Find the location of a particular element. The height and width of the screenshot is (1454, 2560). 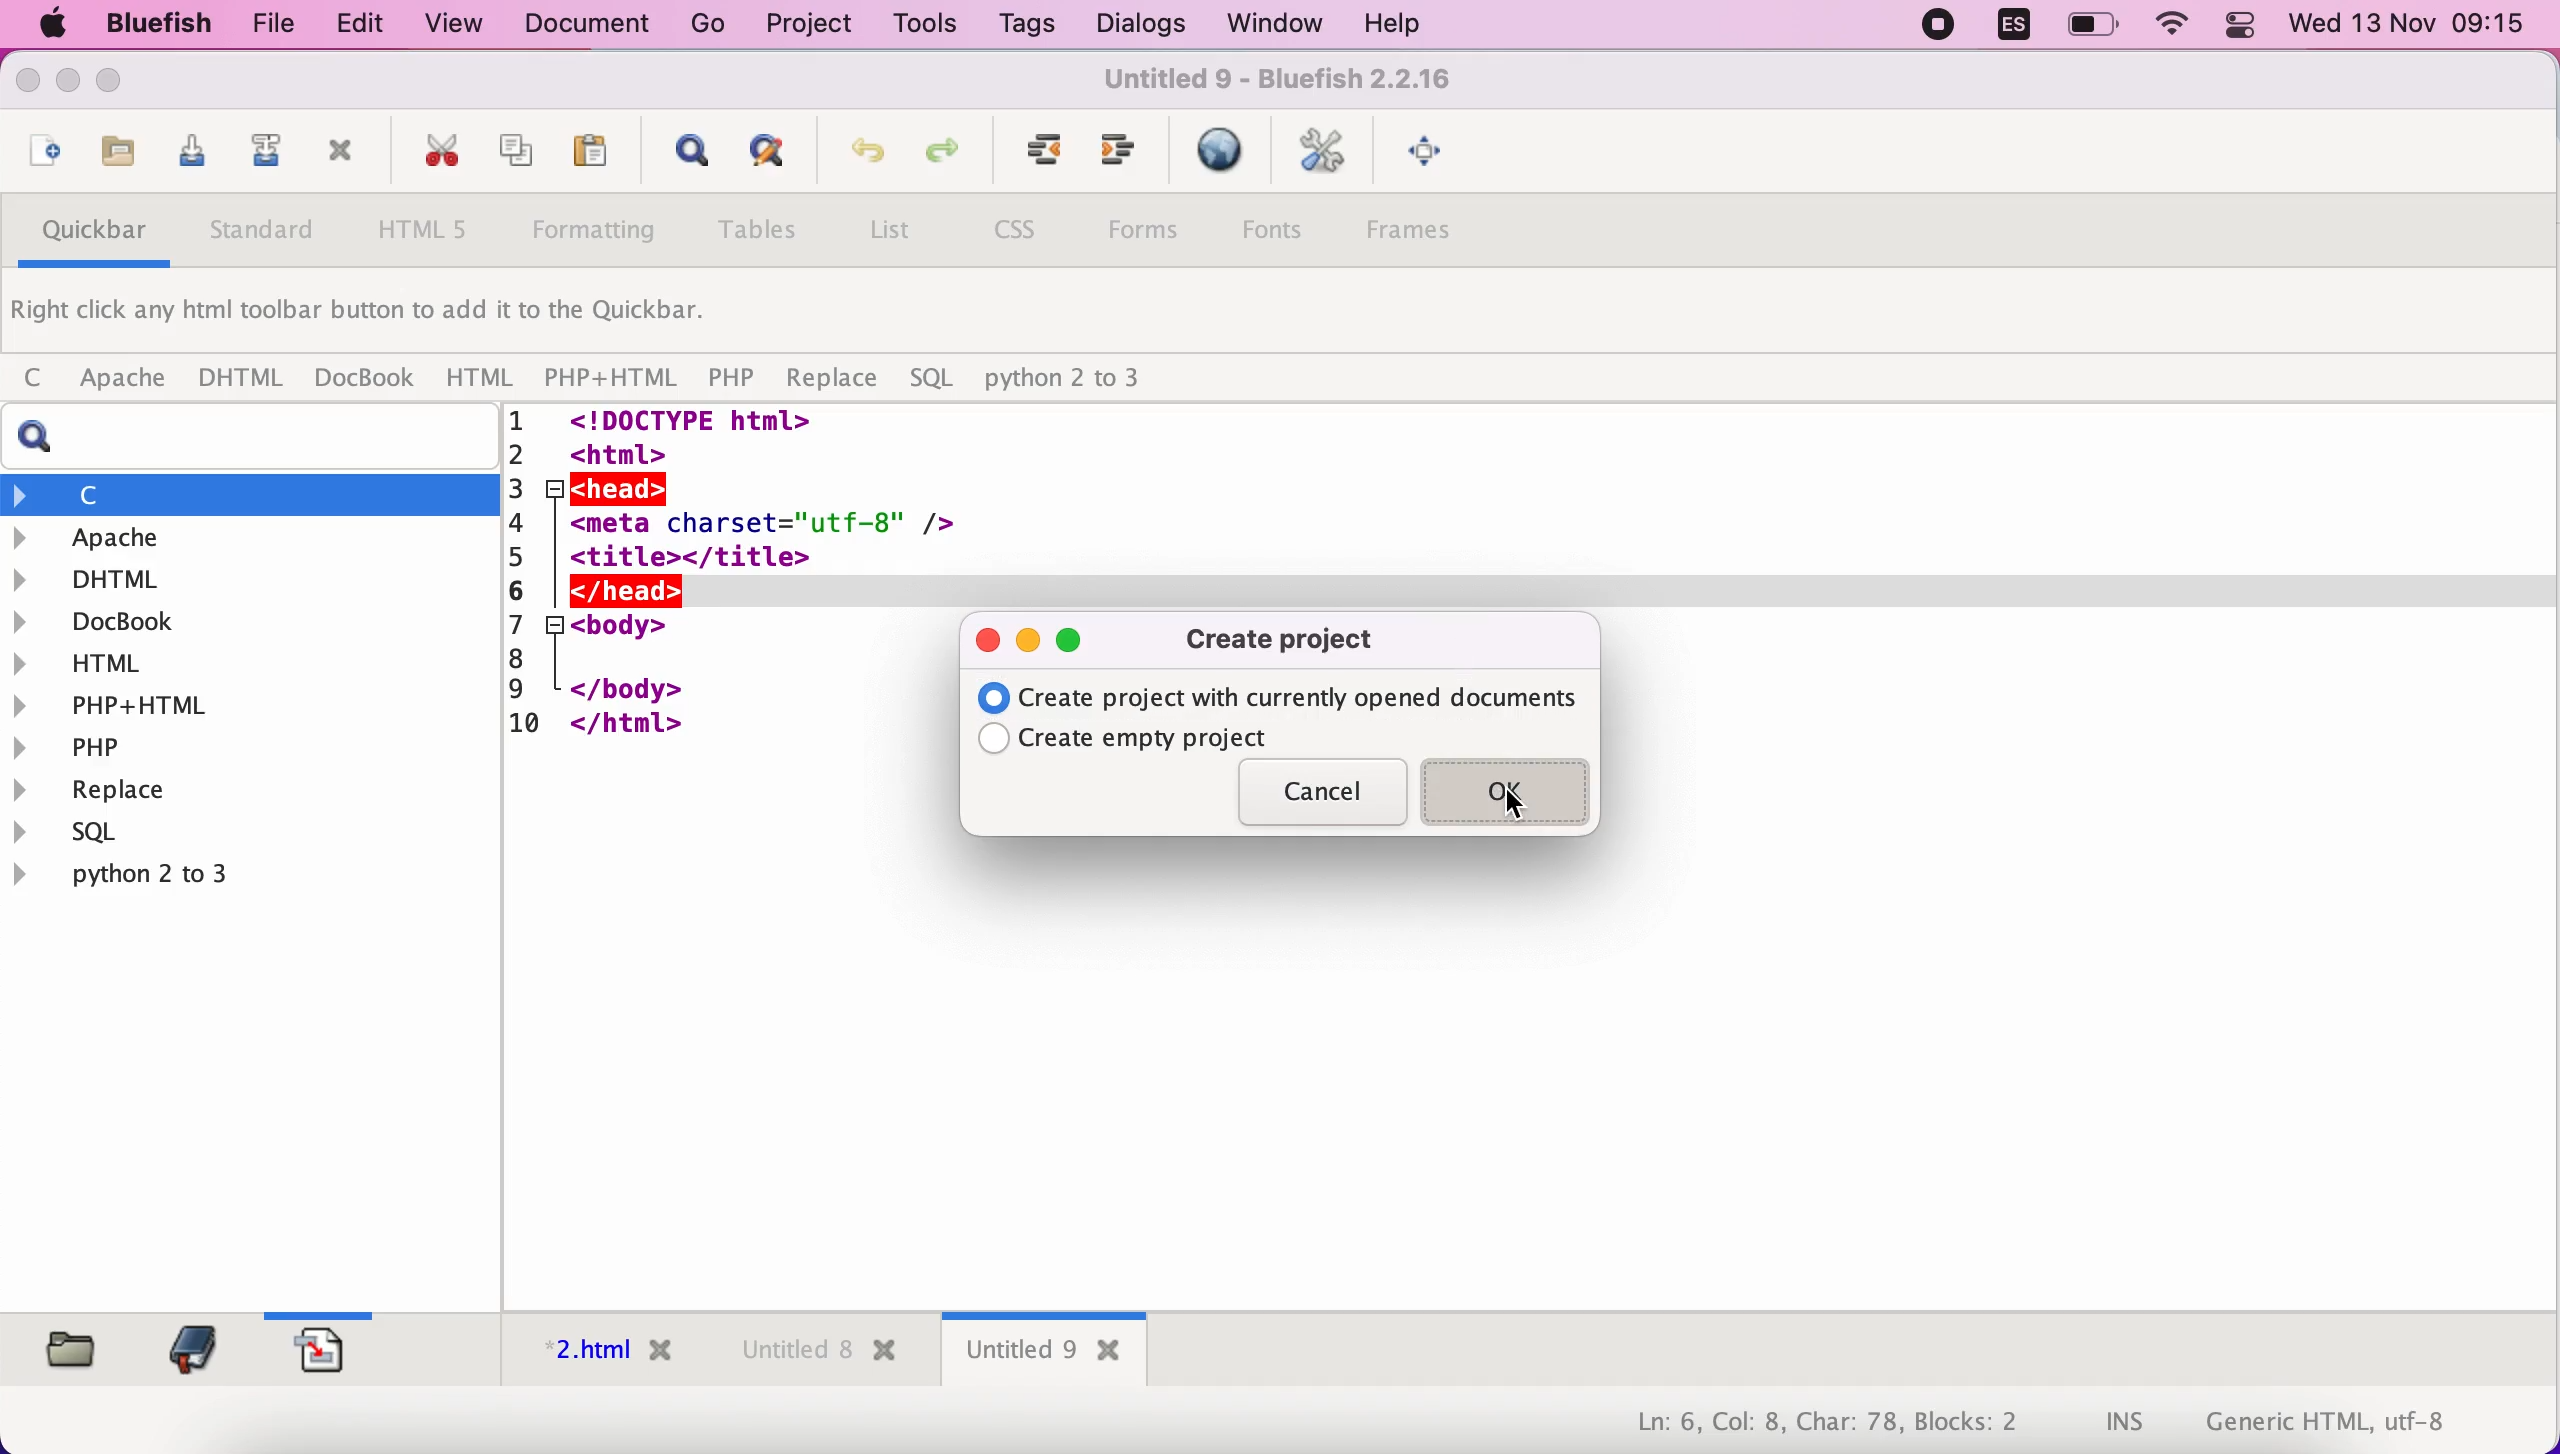

python 2 to 3 is located at coordinates (155, 874).